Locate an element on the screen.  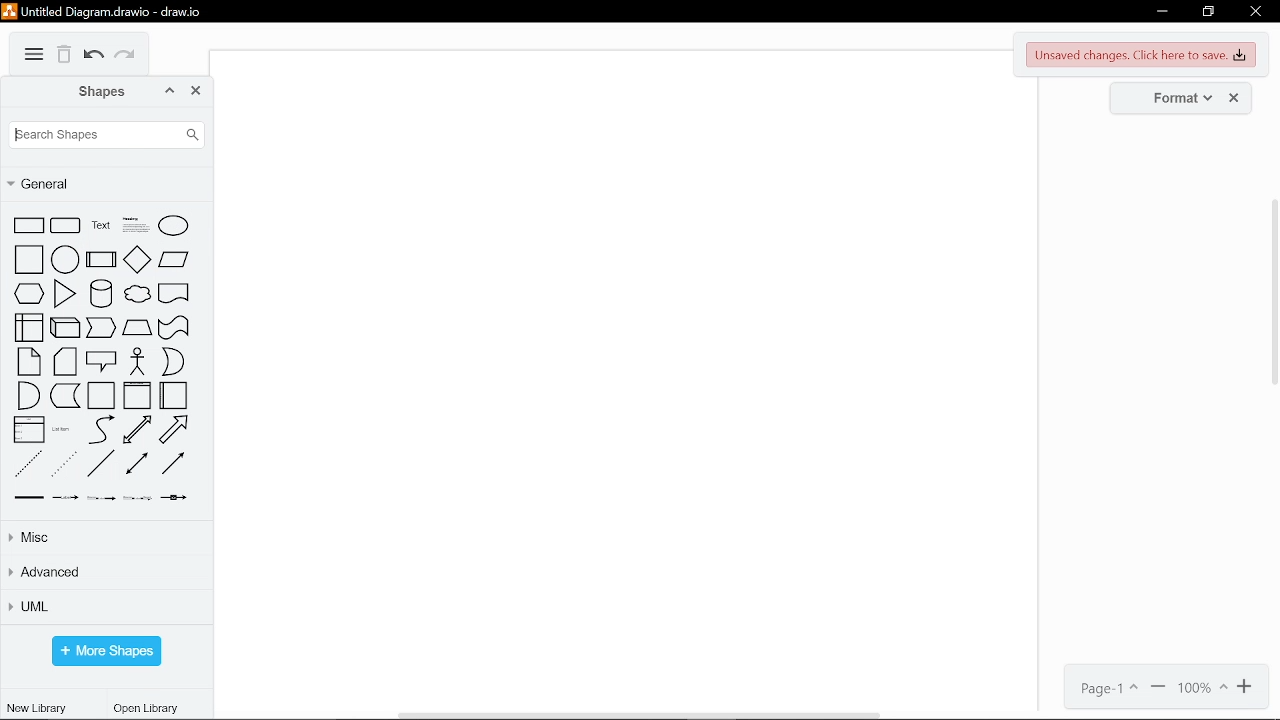
internal storage is located at coordinates (28, 328).